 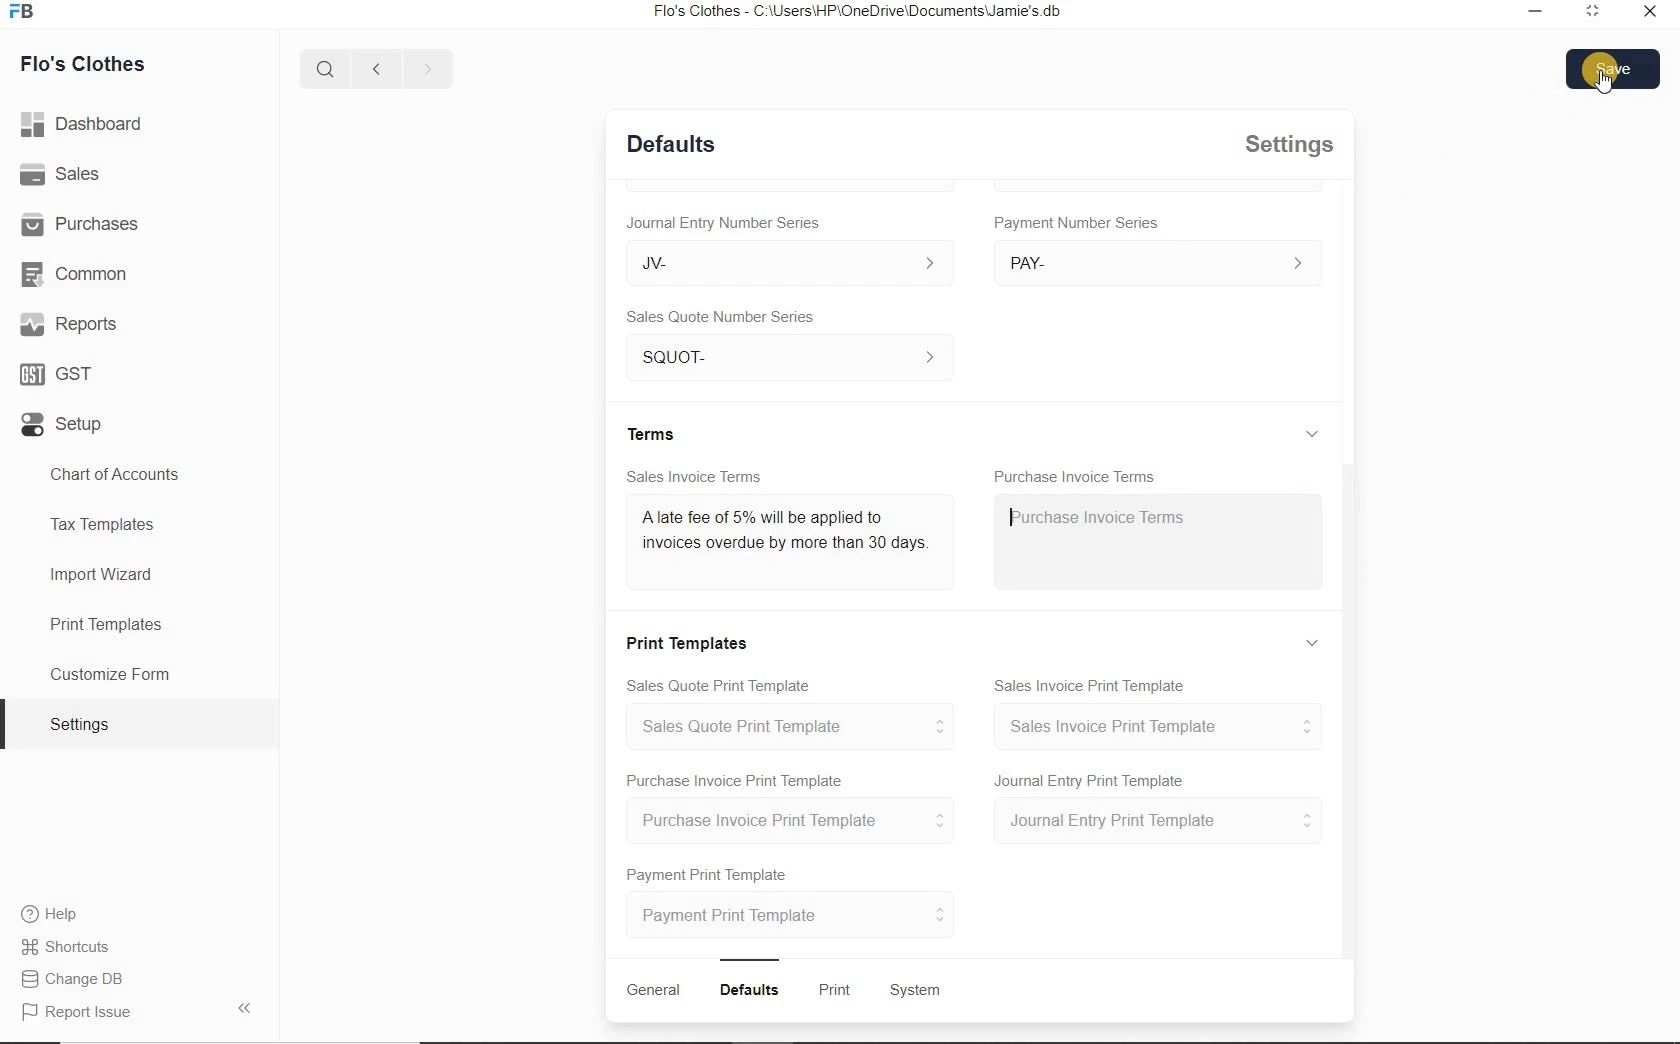 I want to click on Purchase Invoice Print Template, so click(x=734, y=779).